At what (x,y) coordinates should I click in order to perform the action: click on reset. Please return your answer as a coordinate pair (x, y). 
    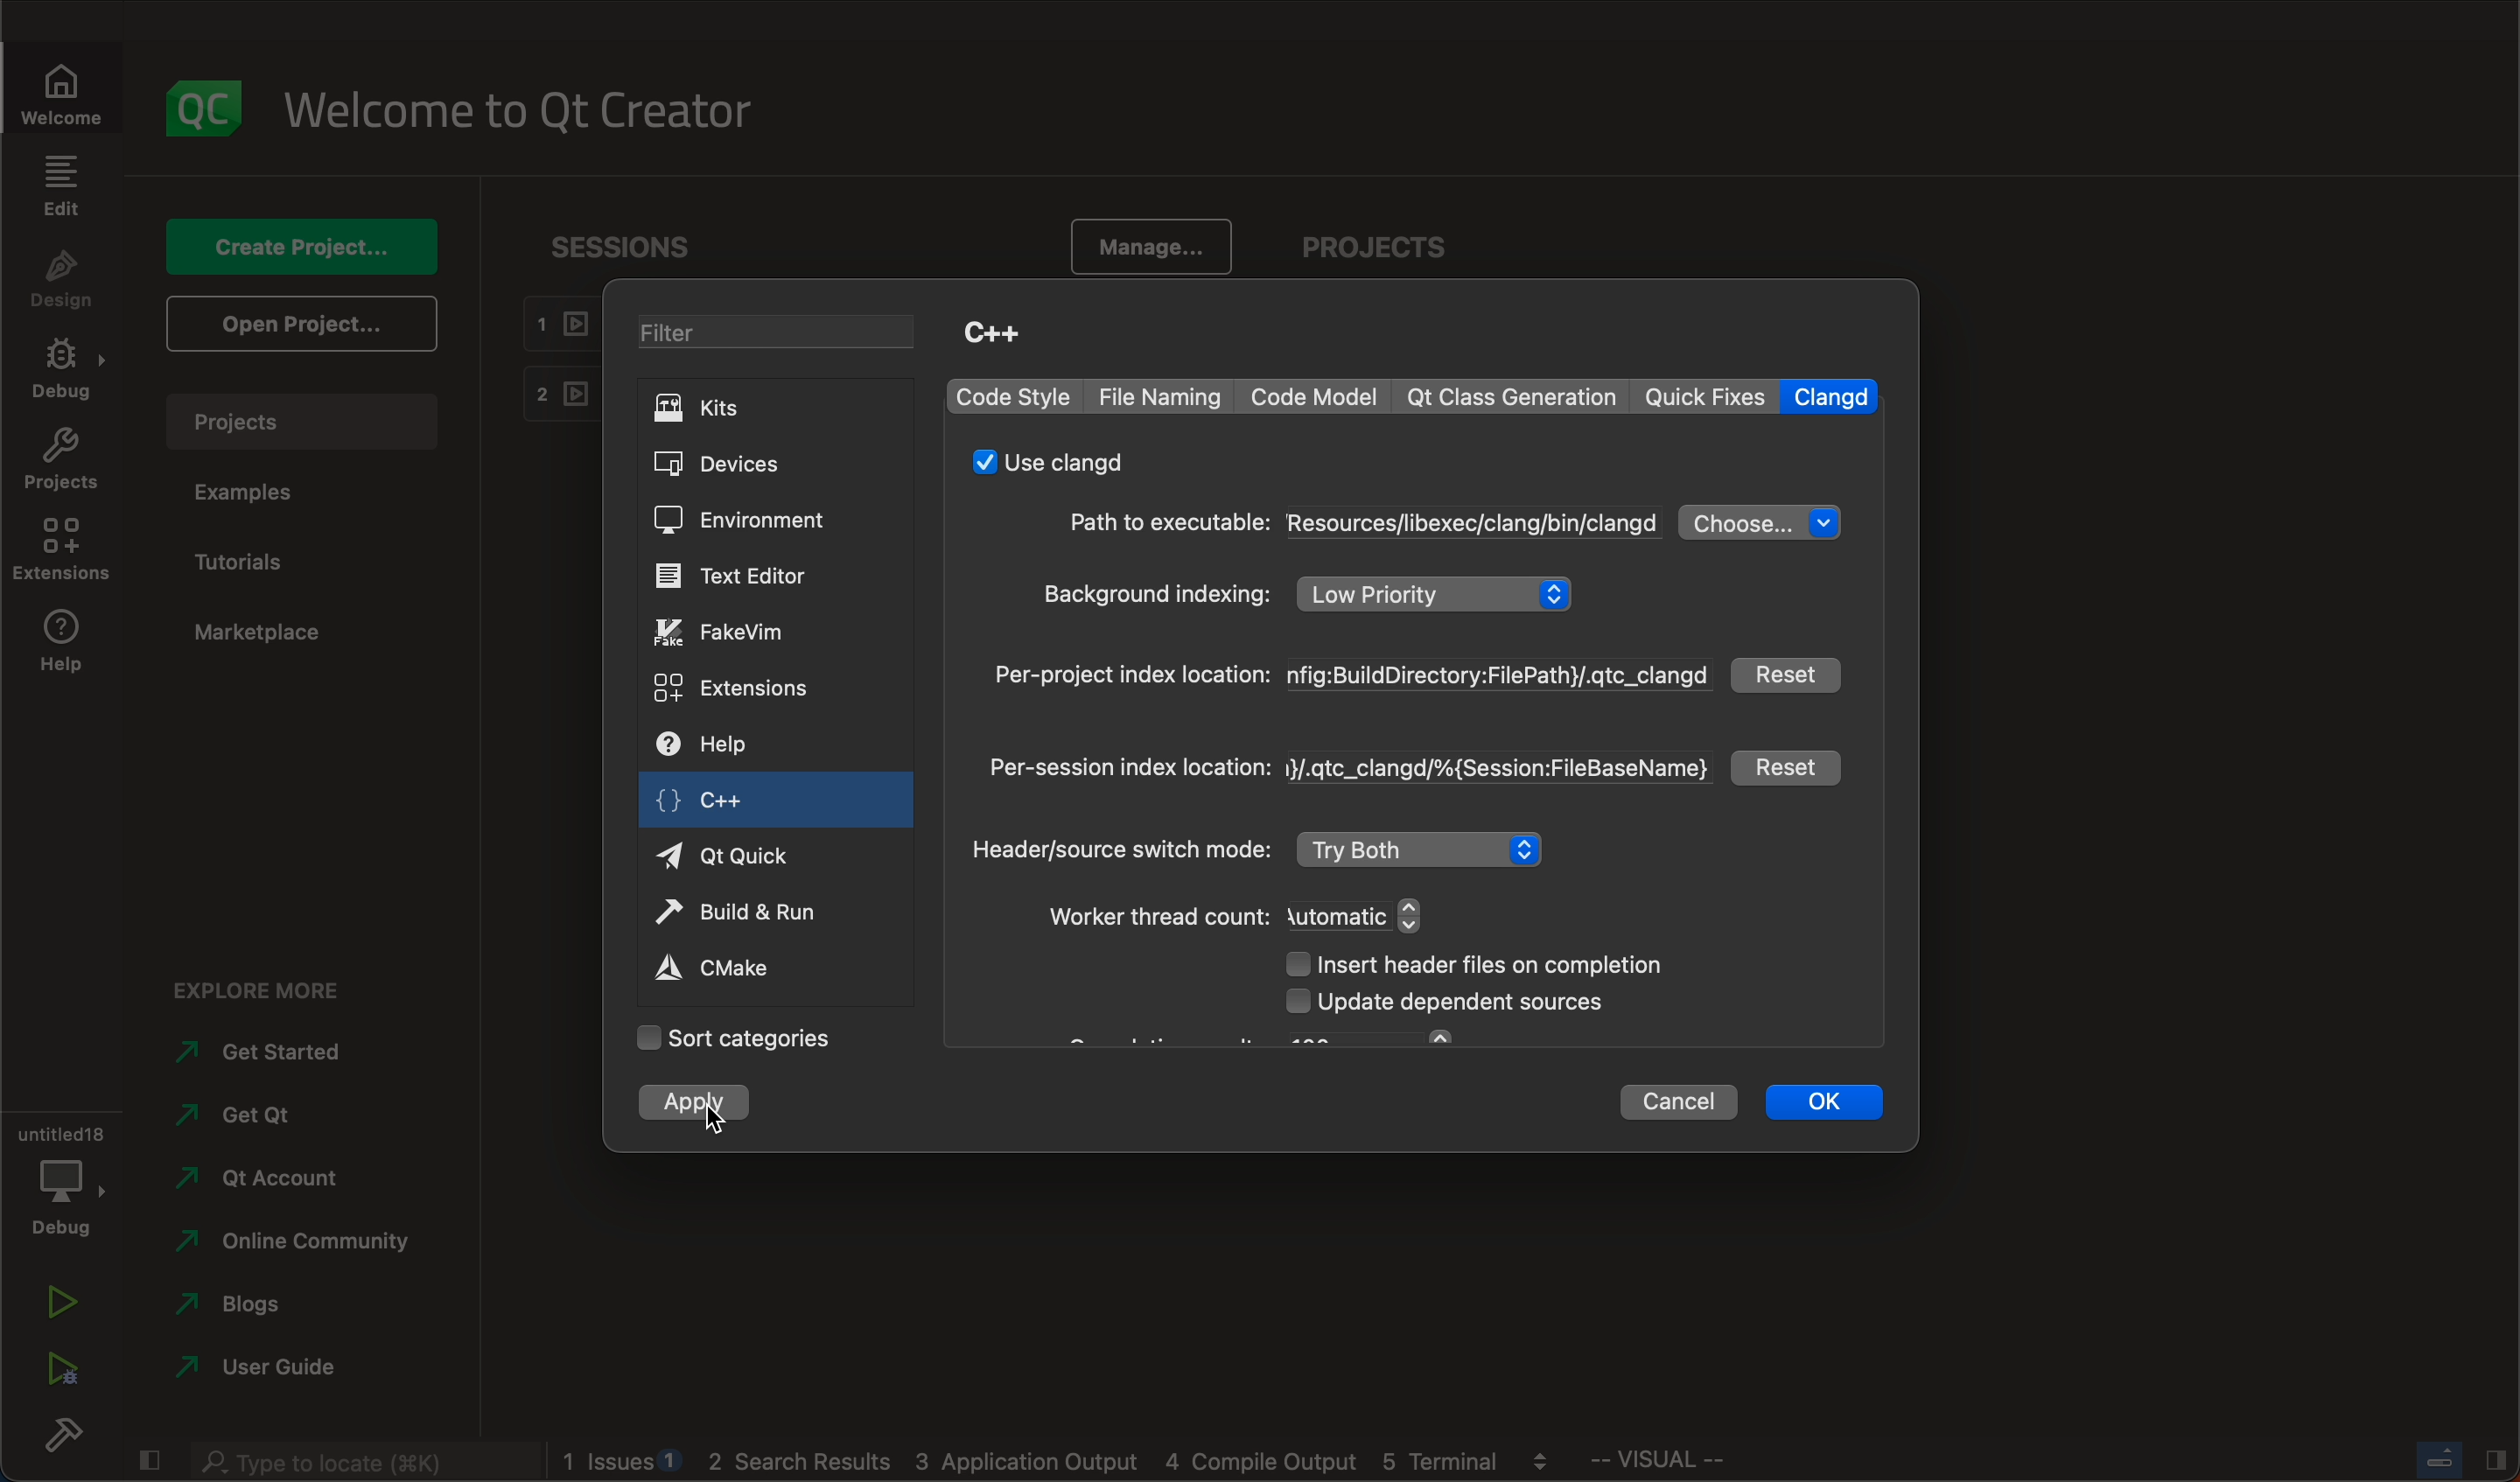
    Looking at the image, I should click on (1786, 766).